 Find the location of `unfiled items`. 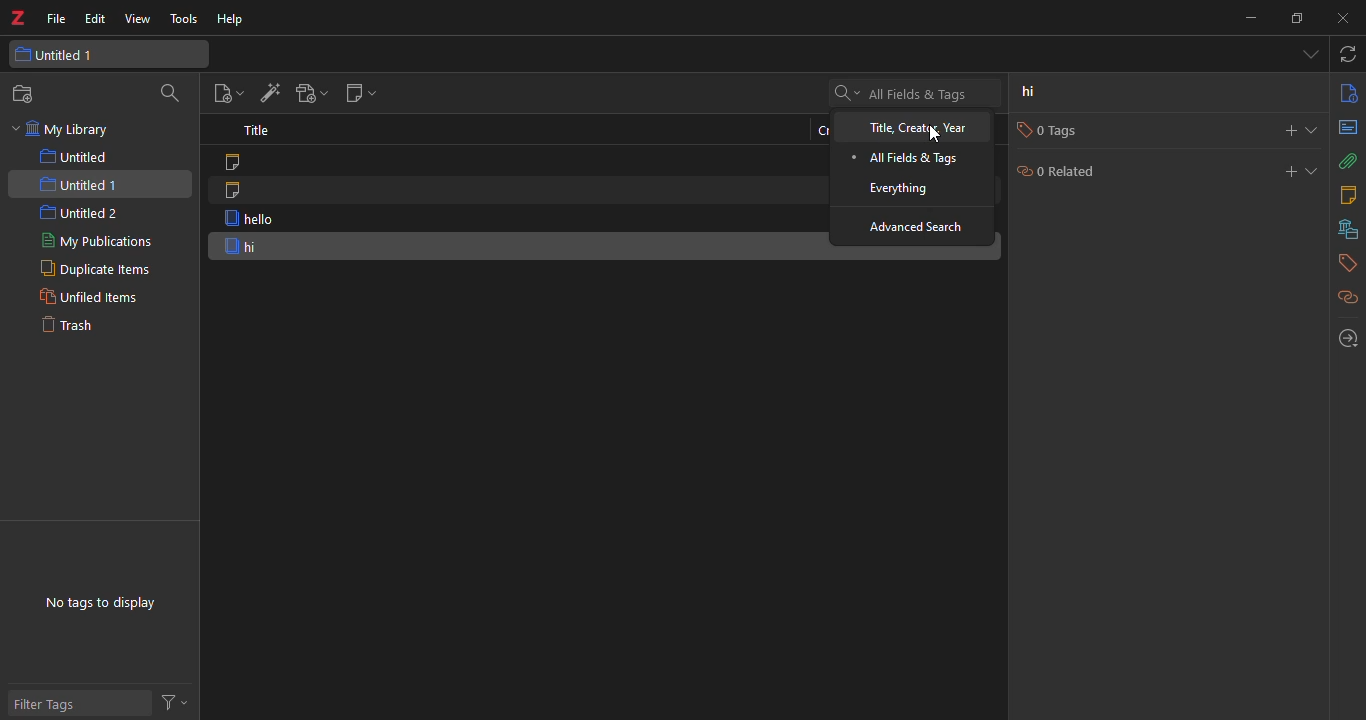

unfiled items is located at coordinates (90, 297).